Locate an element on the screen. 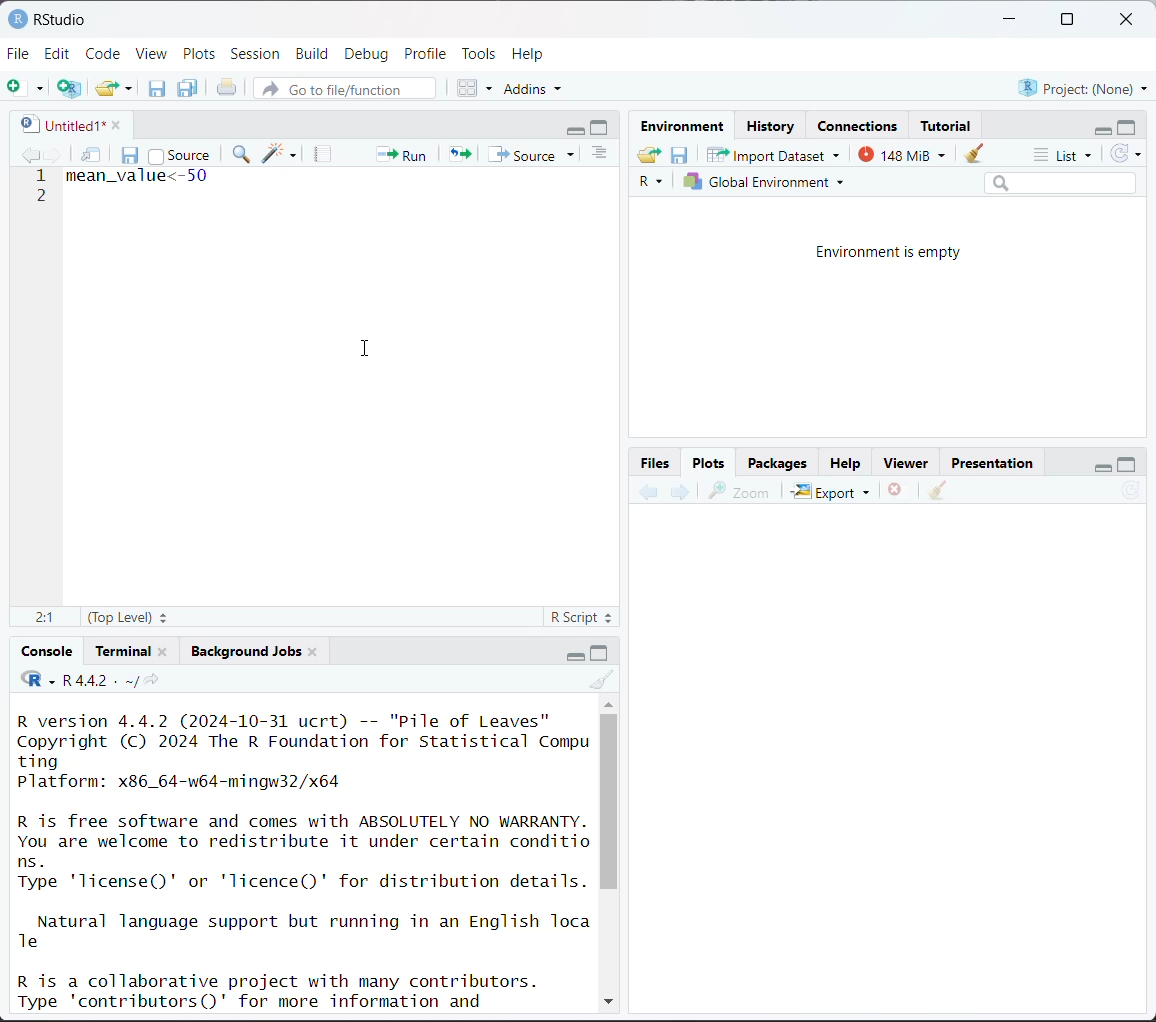  next plot is located at coordinates (678, 492).